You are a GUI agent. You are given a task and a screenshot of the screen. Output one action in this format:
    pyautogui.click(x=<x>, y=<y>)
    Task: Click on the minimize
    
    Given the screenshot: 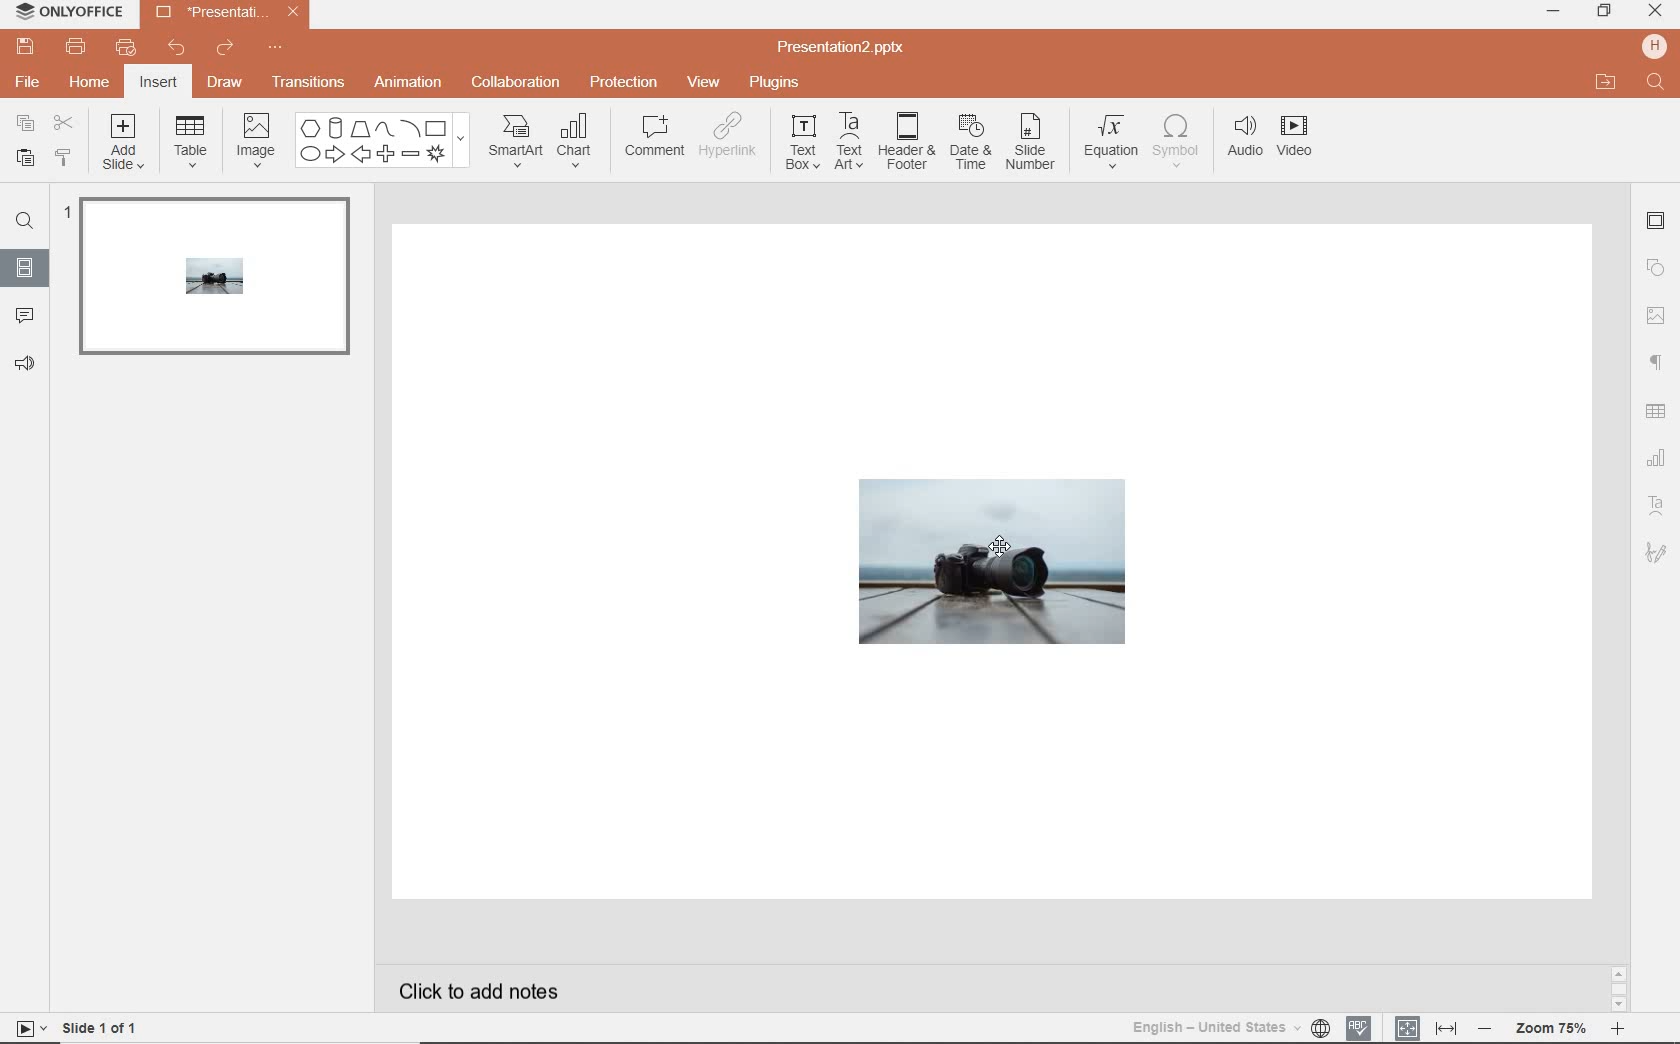 What is the action you would take?
    pyautogui.click(x=1557, y=13)
    